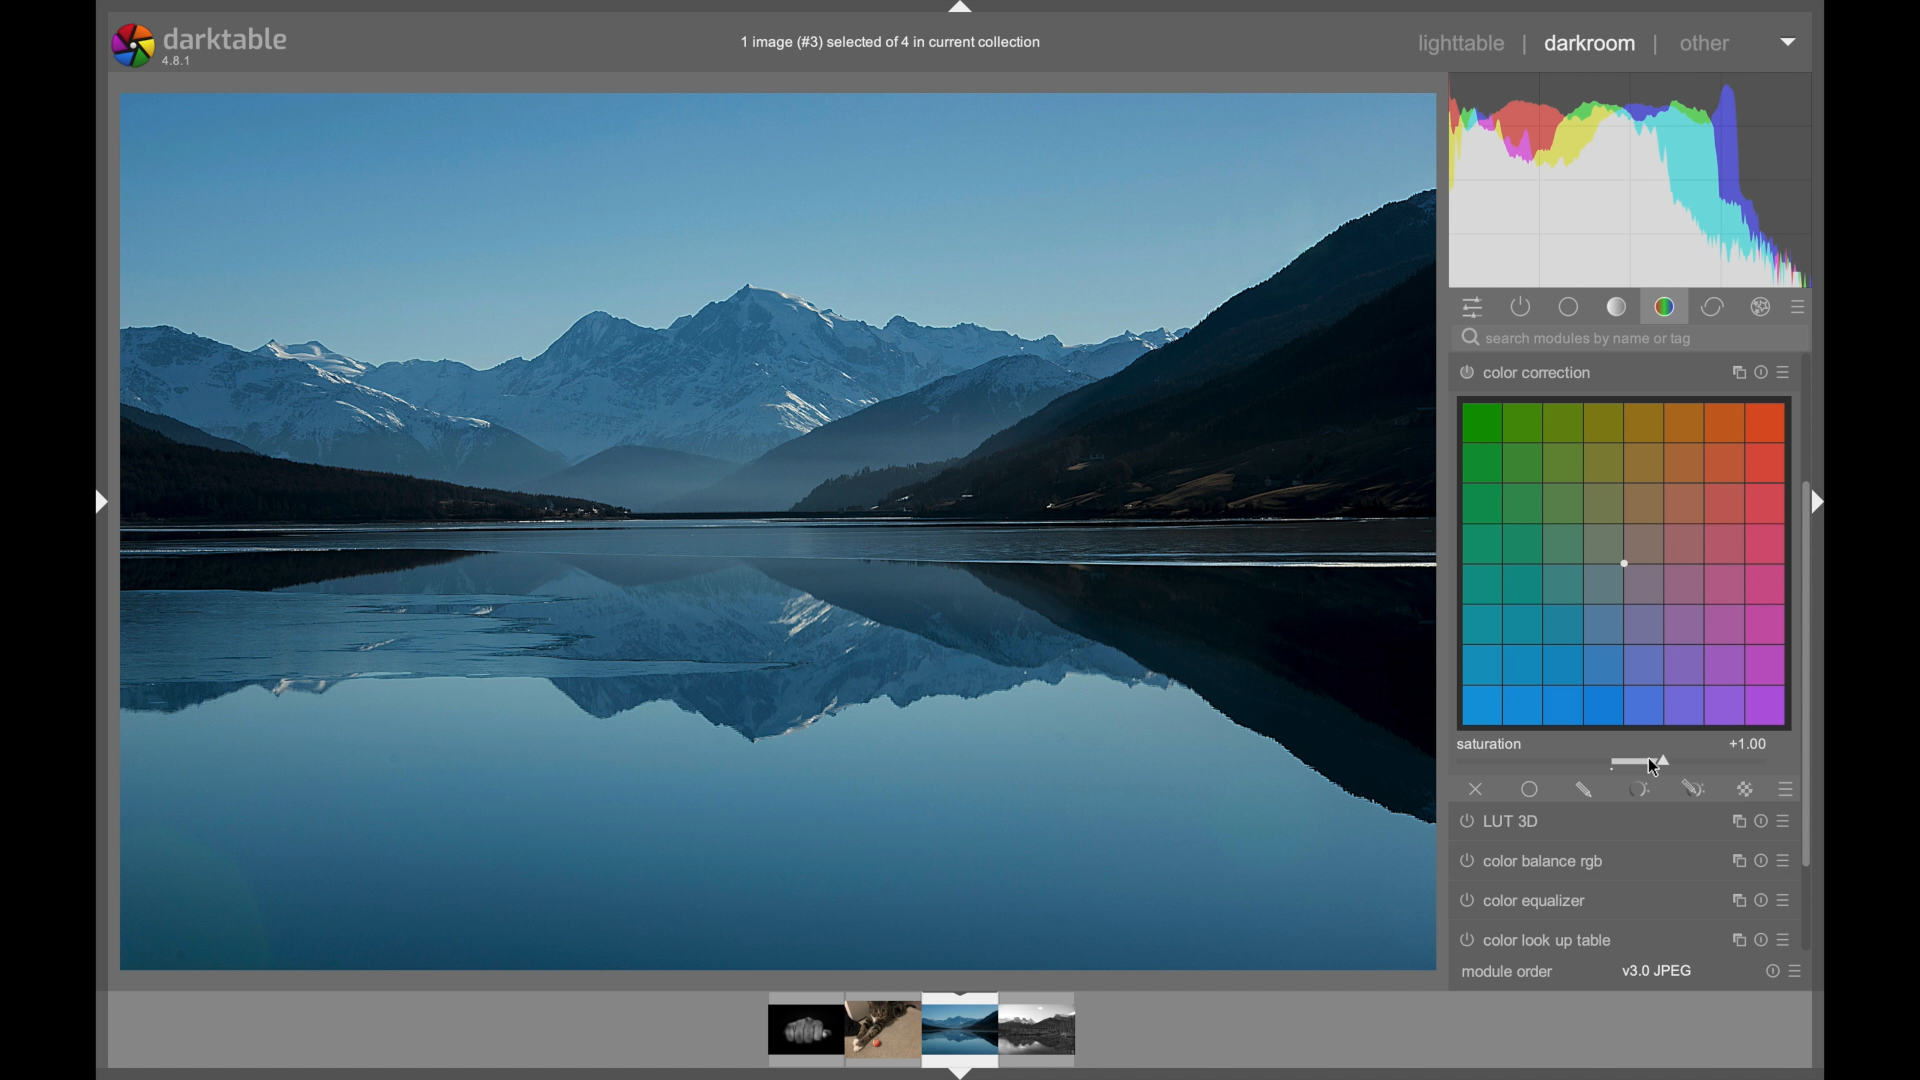 The height and width of the screenshot is (1080, 1920). What do you see at coordinates (1531, 789) in the screenshot?
I see `uniformly` at bounding box center [1531, 789].